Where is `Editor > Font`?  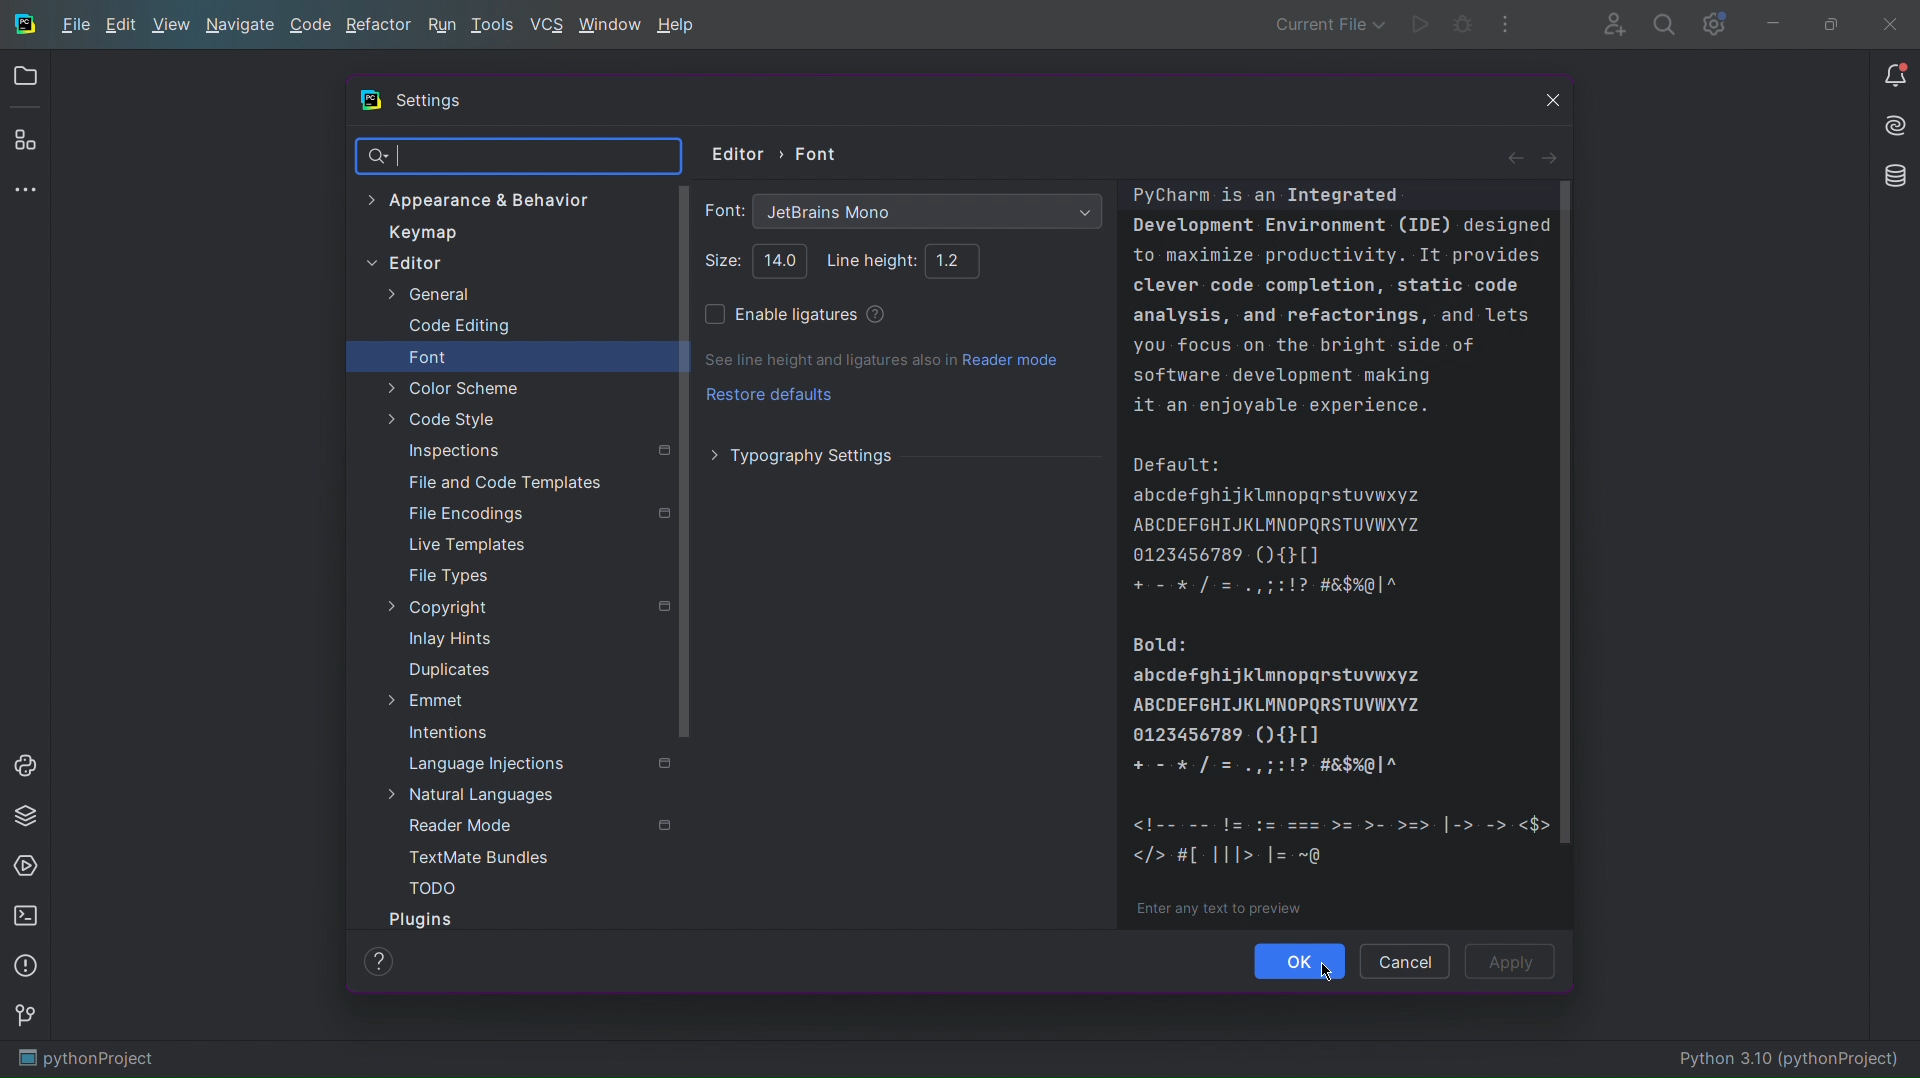
Editor > Font is located at coordinates (778, 151).